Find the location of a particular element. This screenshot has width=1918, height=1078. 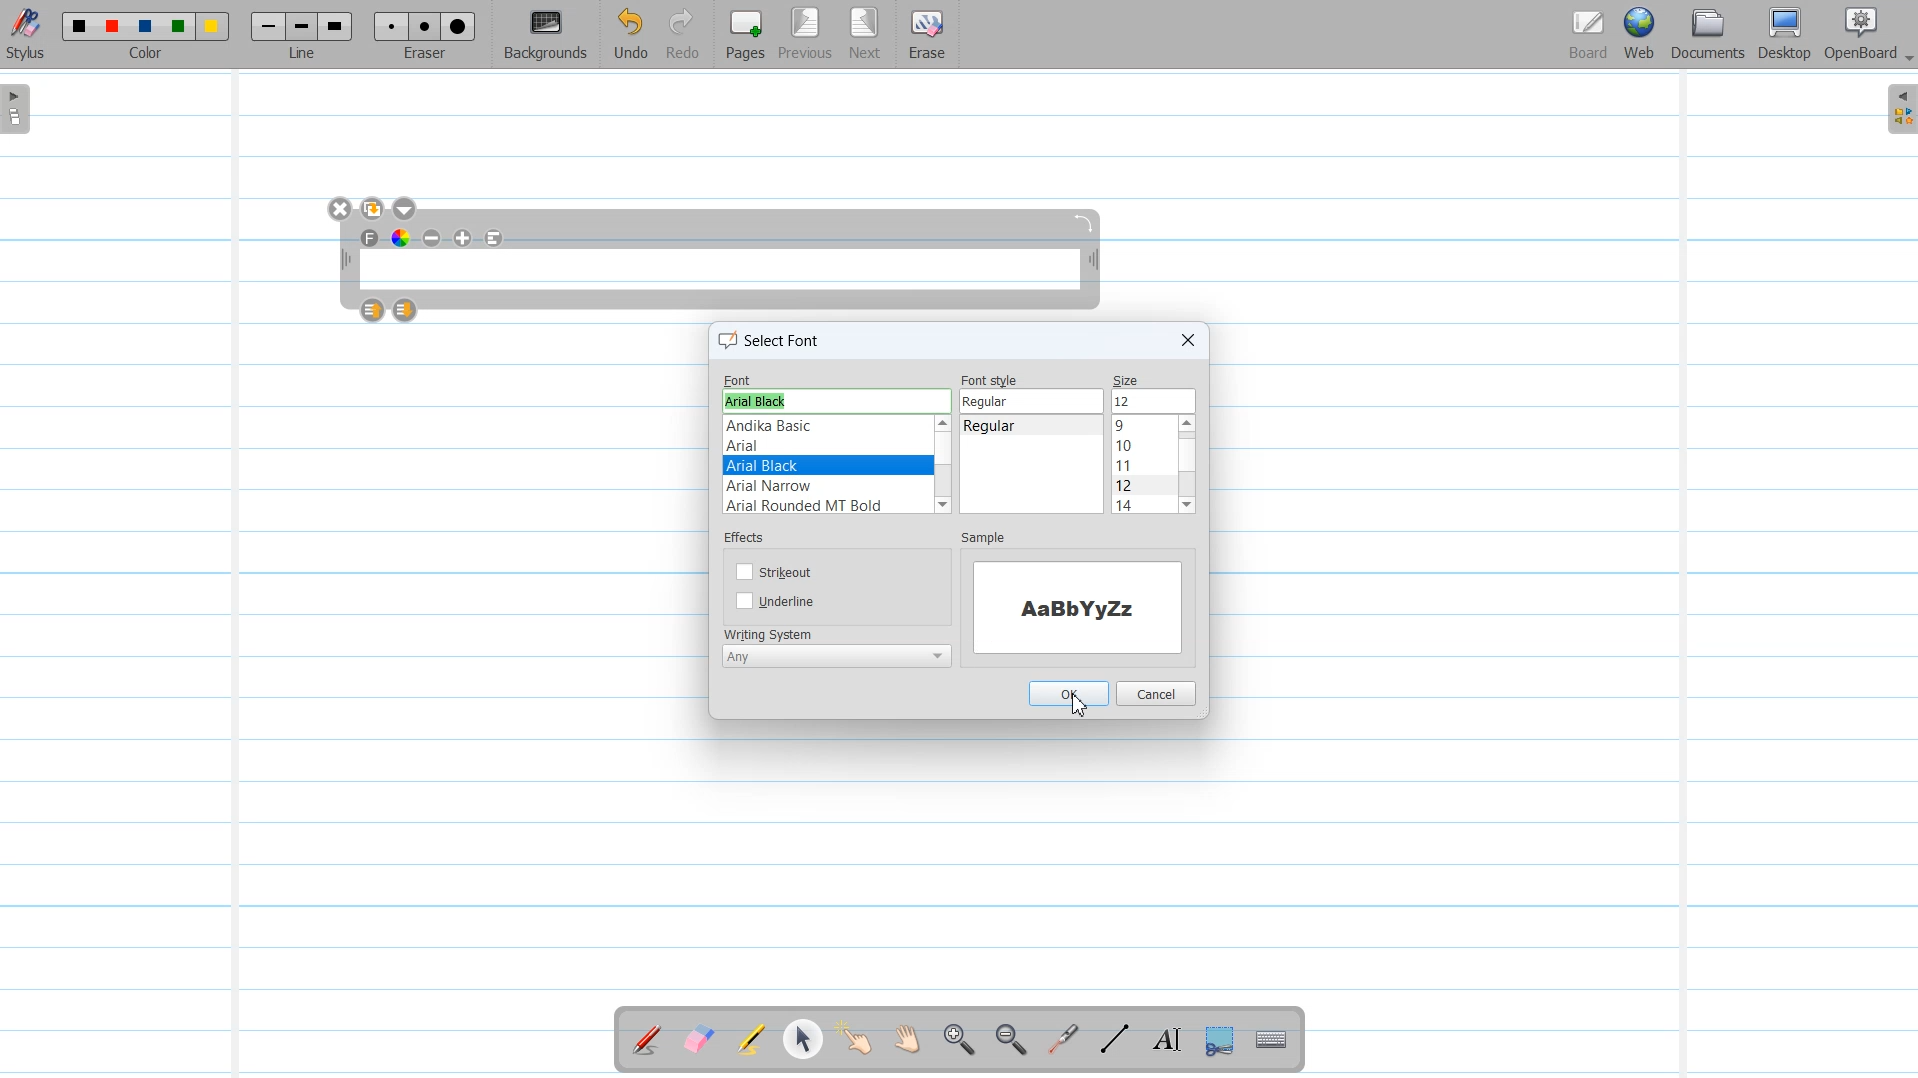

Background is located at coordinates (547, 35).